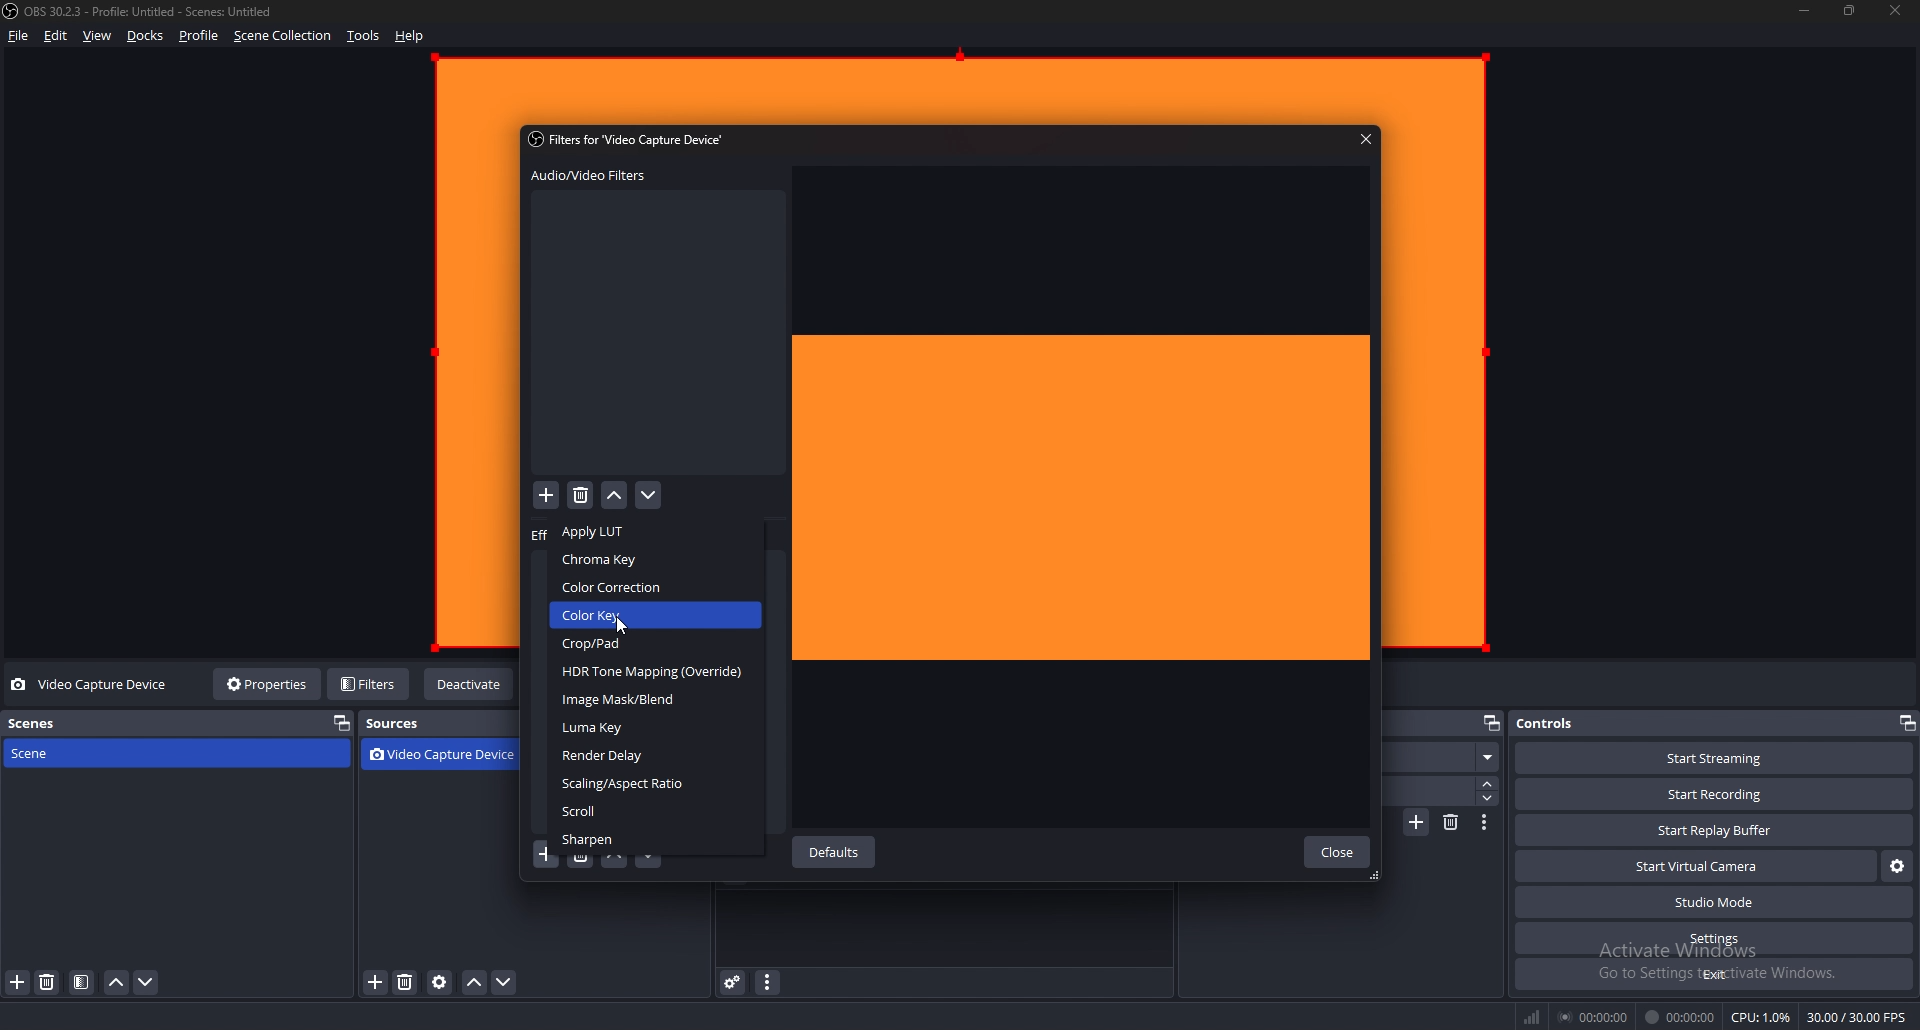 This screenshot has width=1920, height=1030. Describe the element at coordinates (657, 755) in the screenshot. I see `render delay` at that location.